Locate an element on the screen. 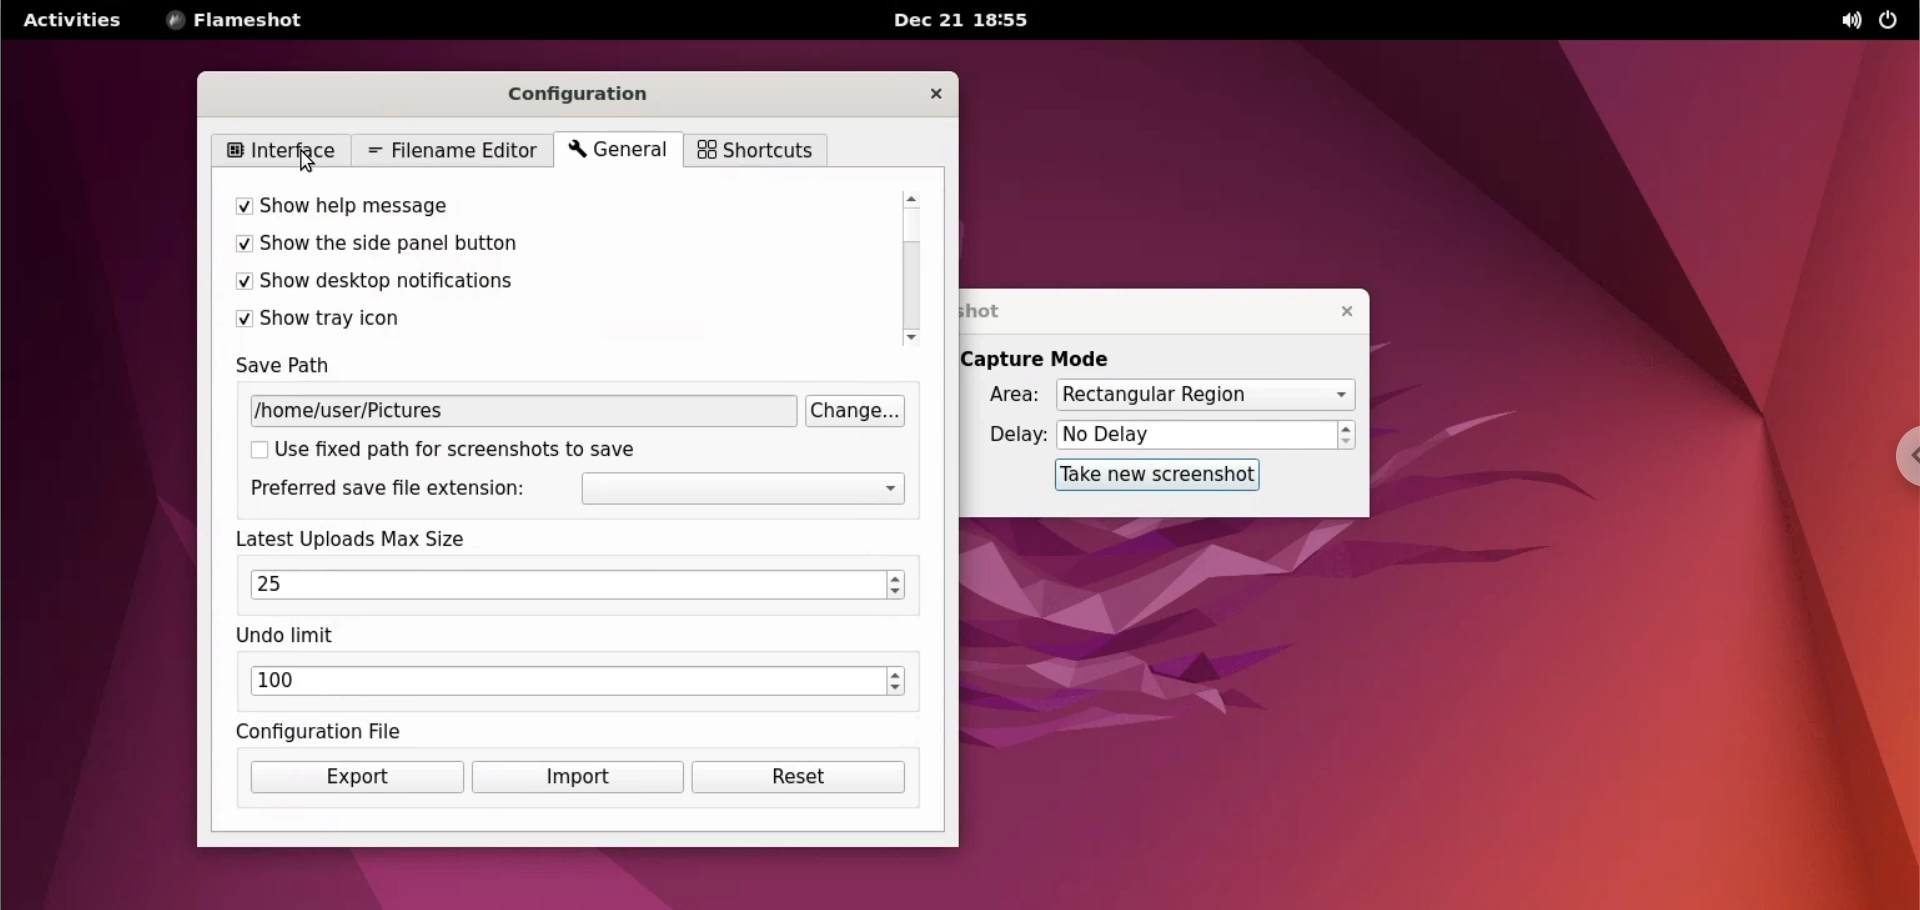 Image resolution: width=1920 pixels, height=910 pixels. capture mode is located at coordinates (1042, 359).